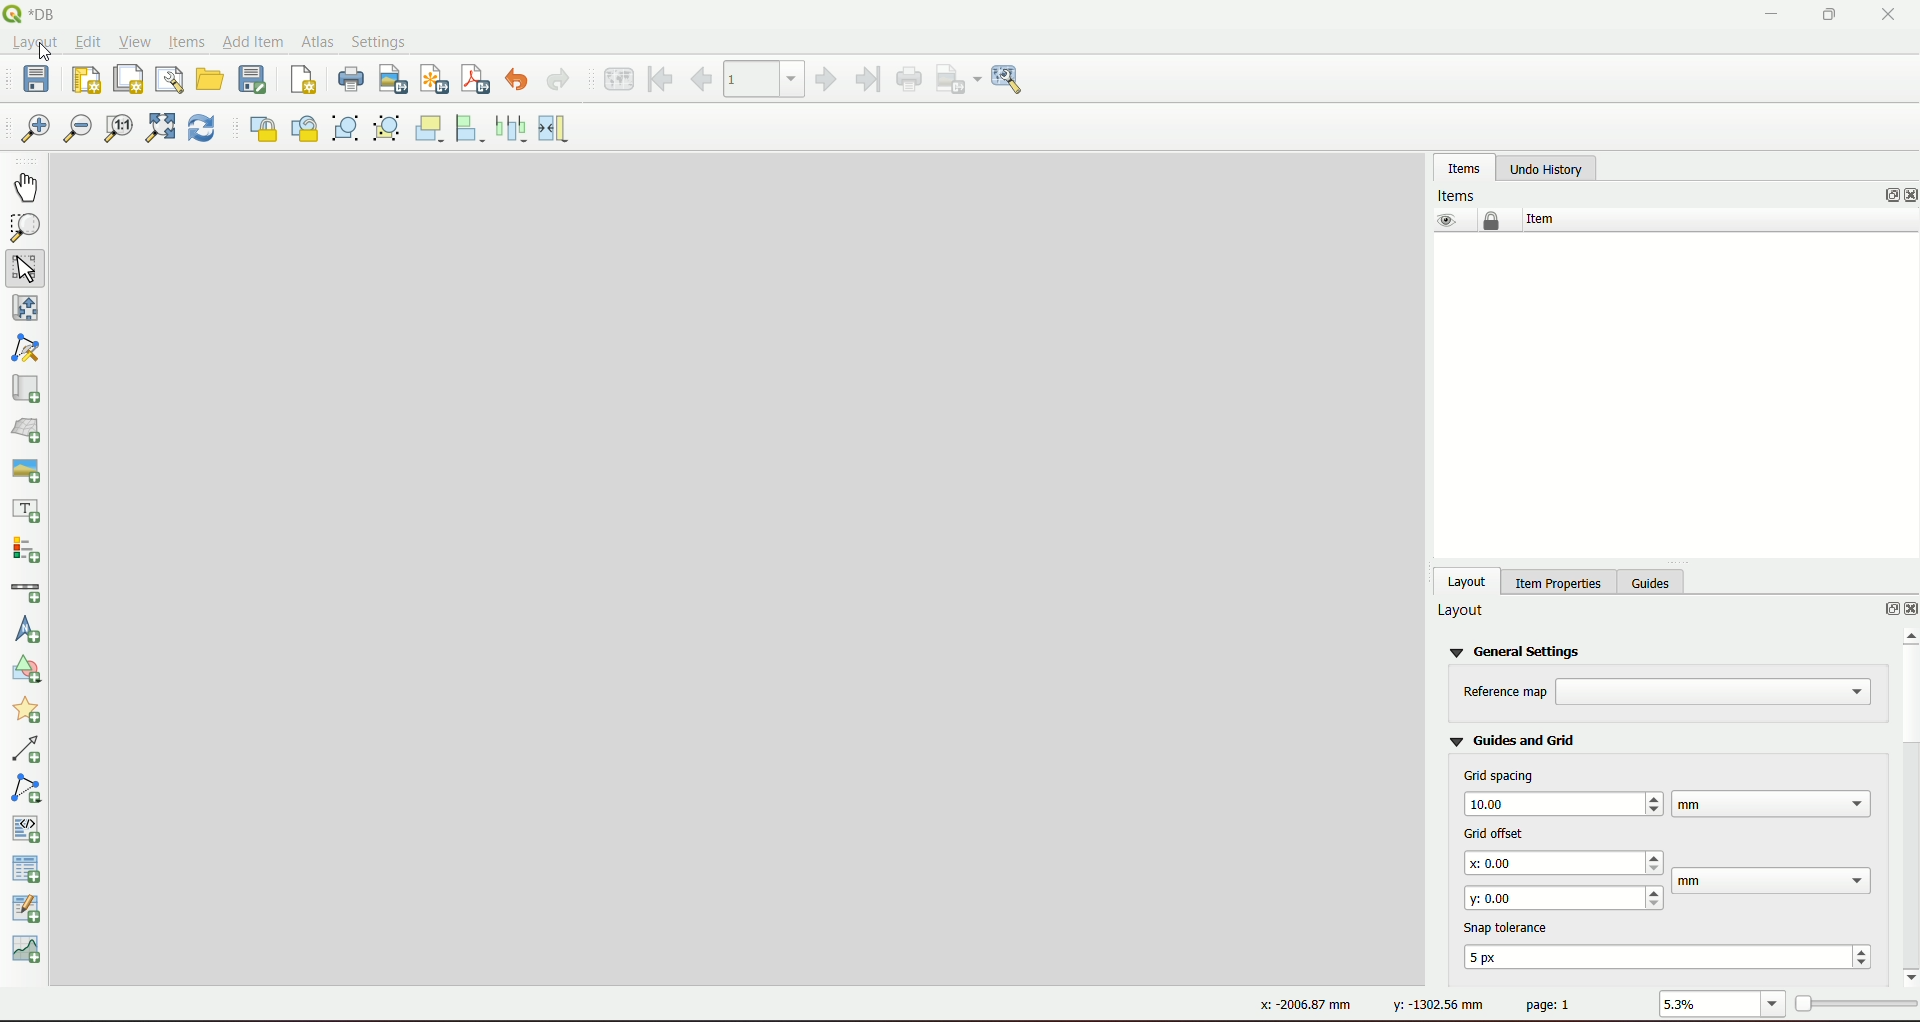 This screenshot has height=1022, width=1920. I want to click on Atlas, so click(316, 40).